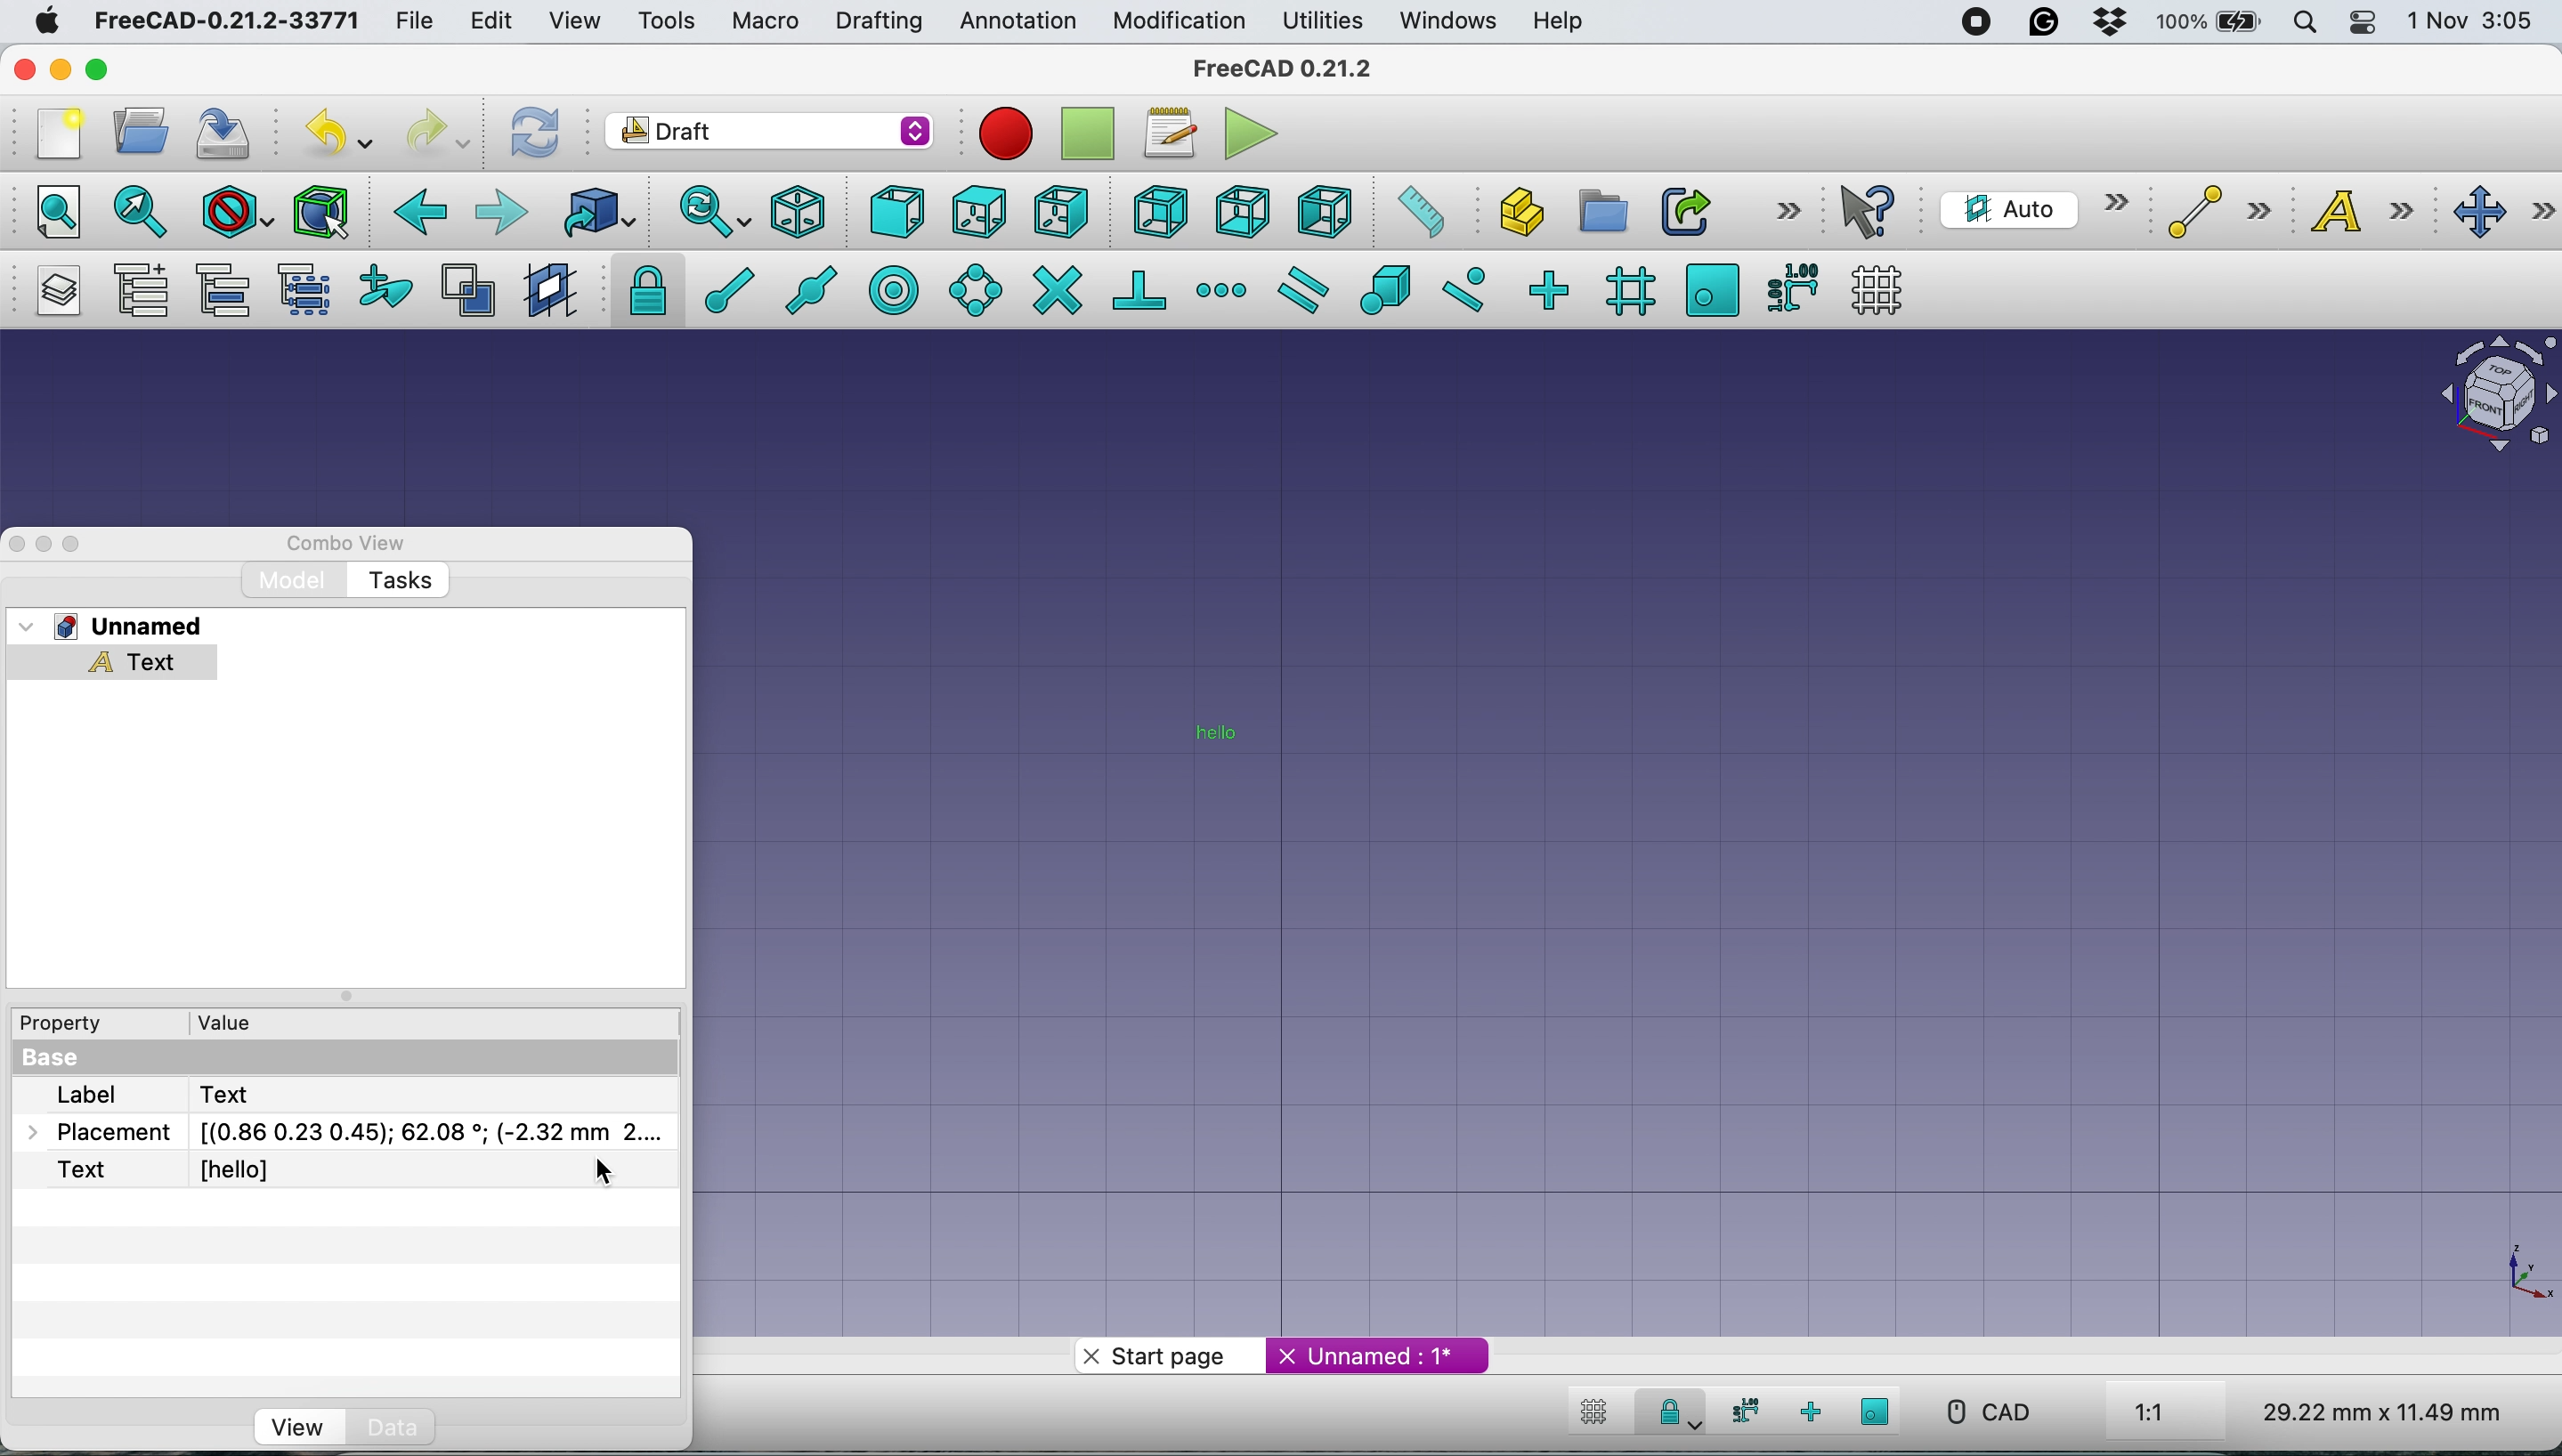  Describe the element at coordinates (721, 292) in the screenshot. I see `snap at end` at that location.